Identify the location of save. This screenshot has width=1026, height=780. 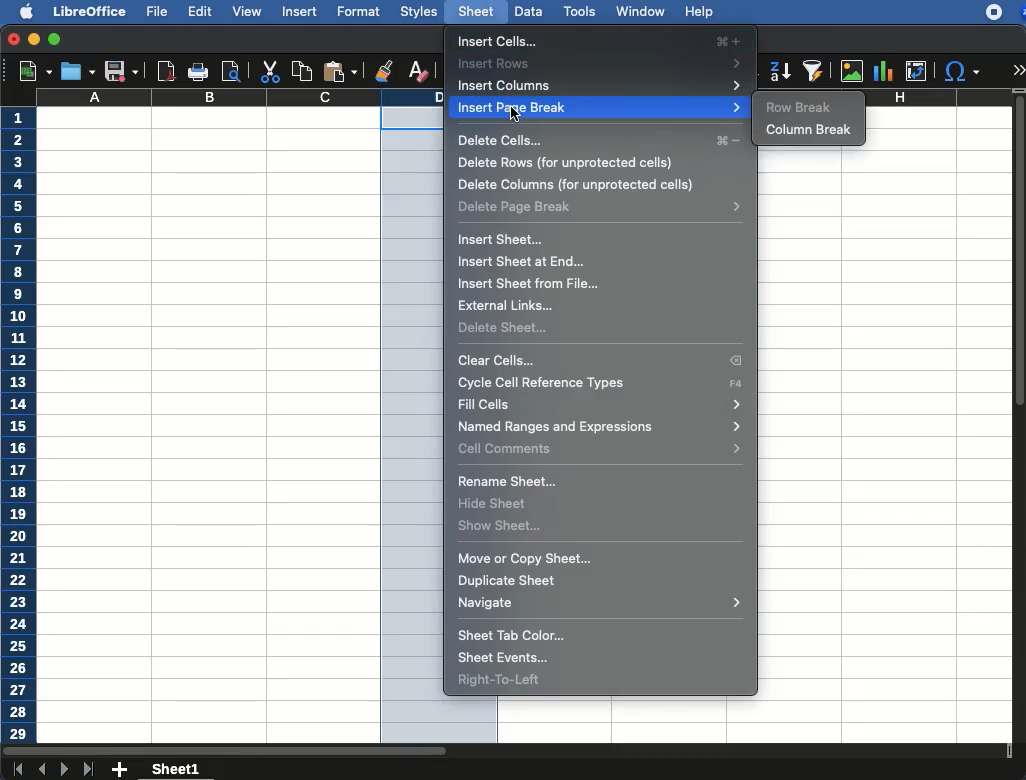
(120, 72).